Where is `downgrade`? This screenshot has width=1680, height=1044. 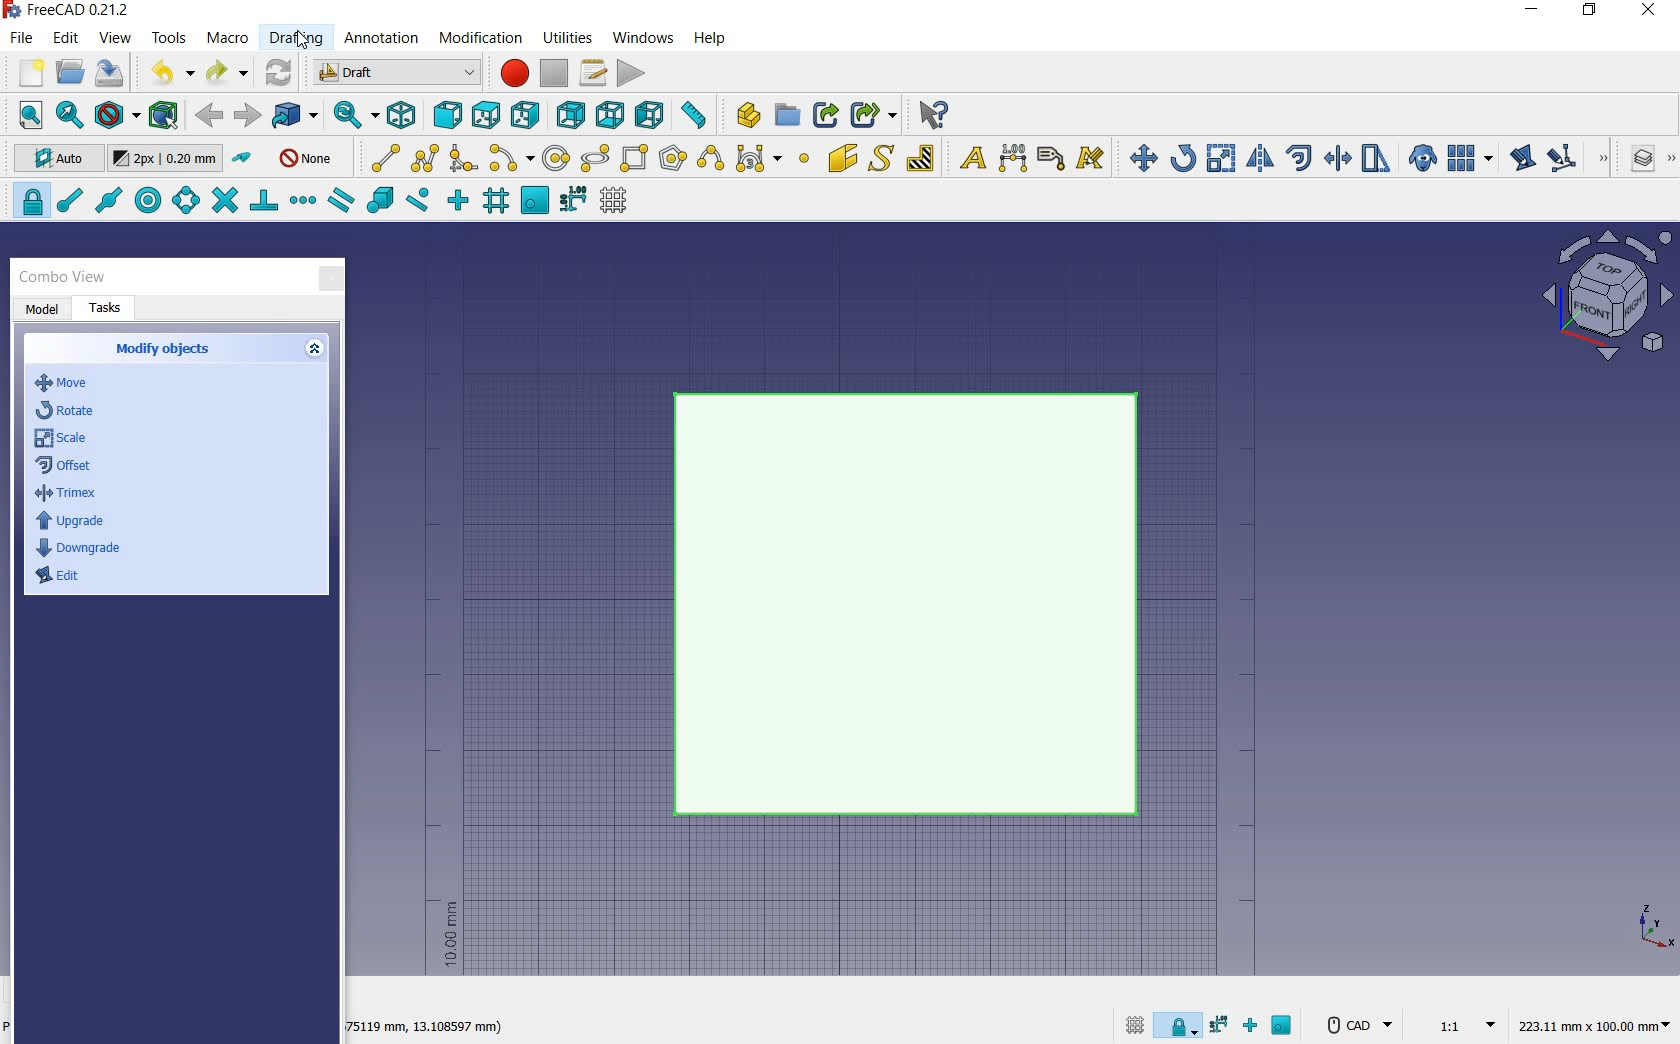 downgrade is located at coordinates (82, 548).